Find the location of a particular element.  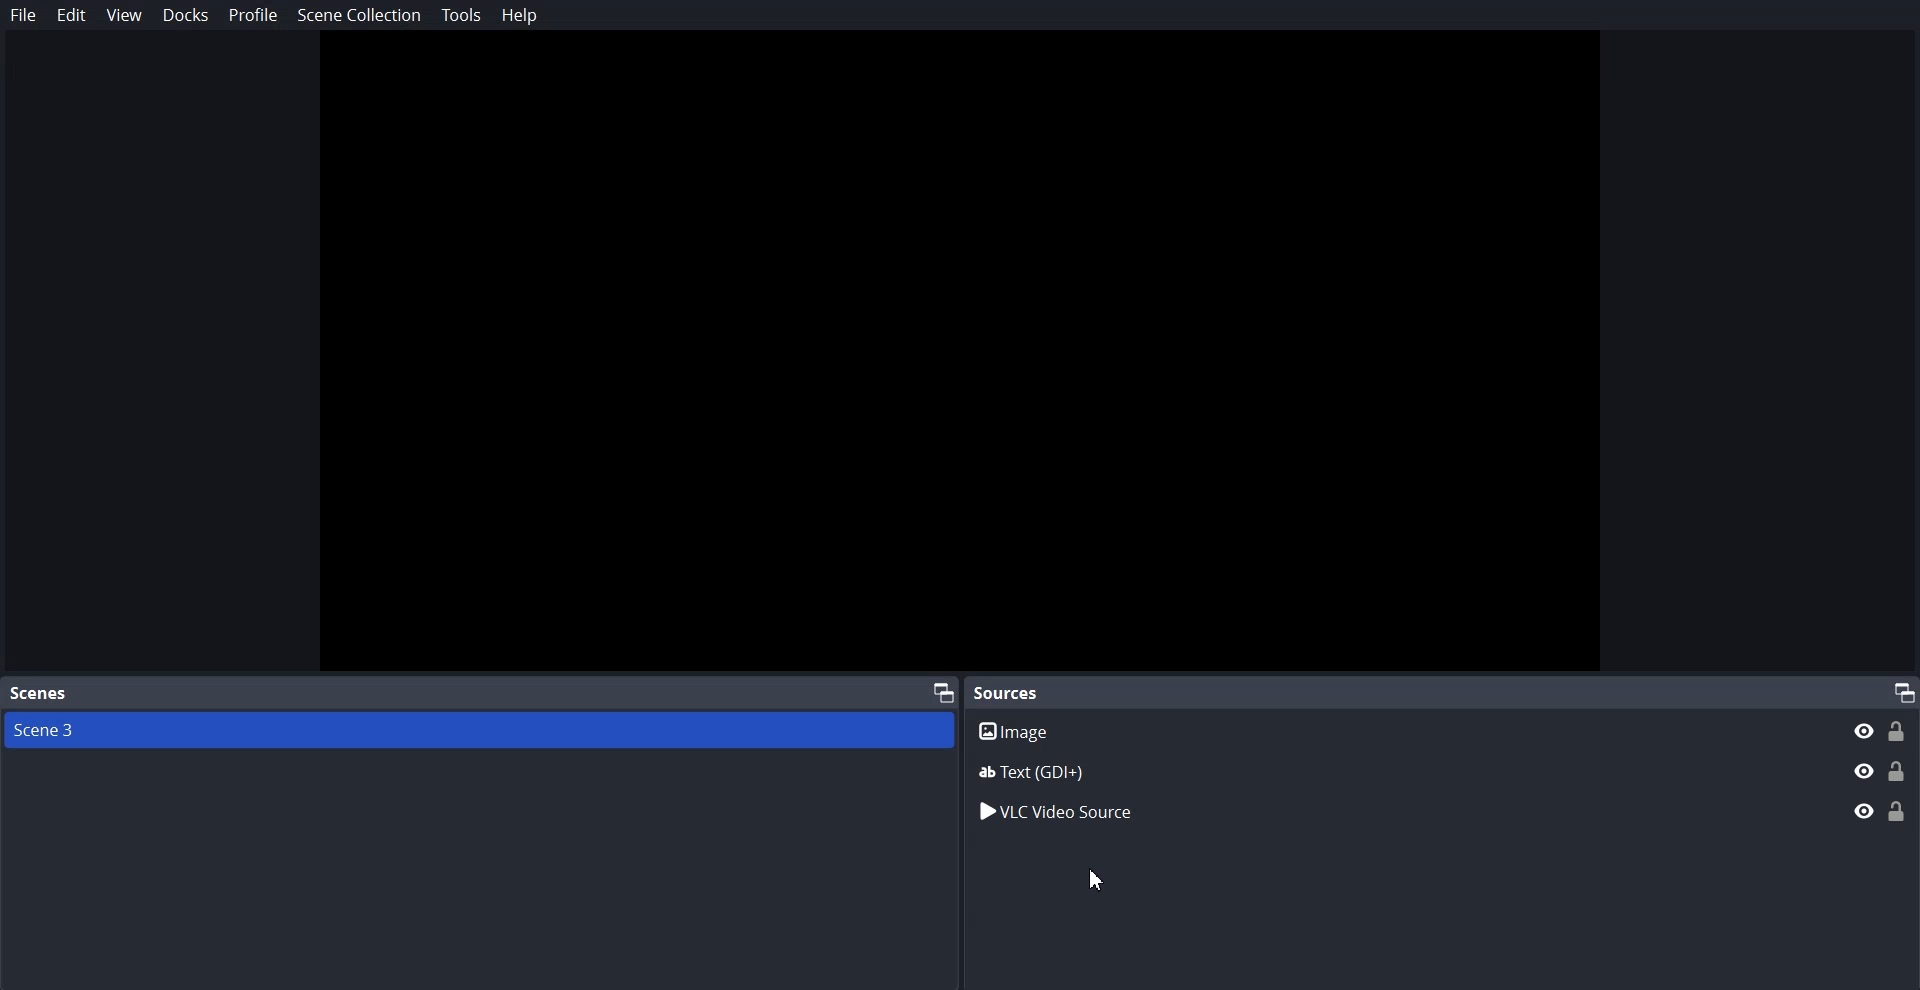

Maximize is located at coordinates (944, 691).